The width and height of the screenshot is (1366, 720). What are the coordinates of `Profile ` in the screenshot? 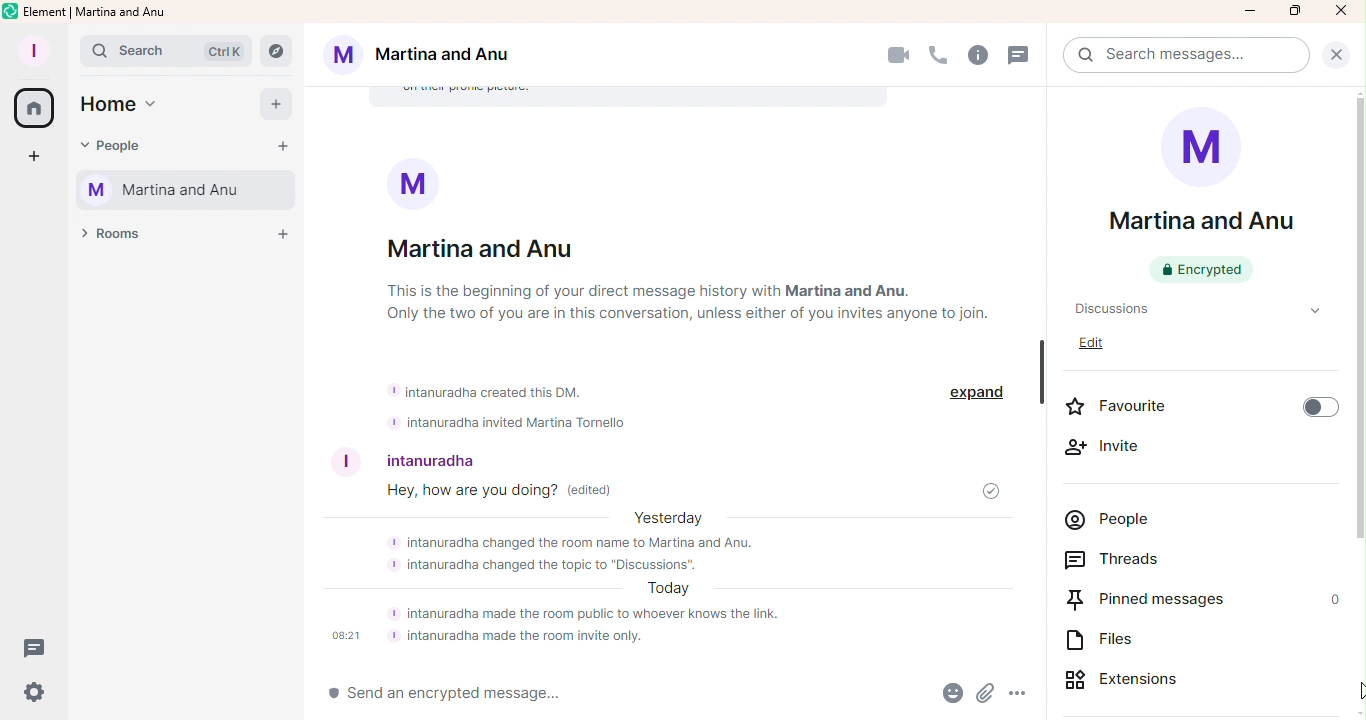 It's located at (33, 47).